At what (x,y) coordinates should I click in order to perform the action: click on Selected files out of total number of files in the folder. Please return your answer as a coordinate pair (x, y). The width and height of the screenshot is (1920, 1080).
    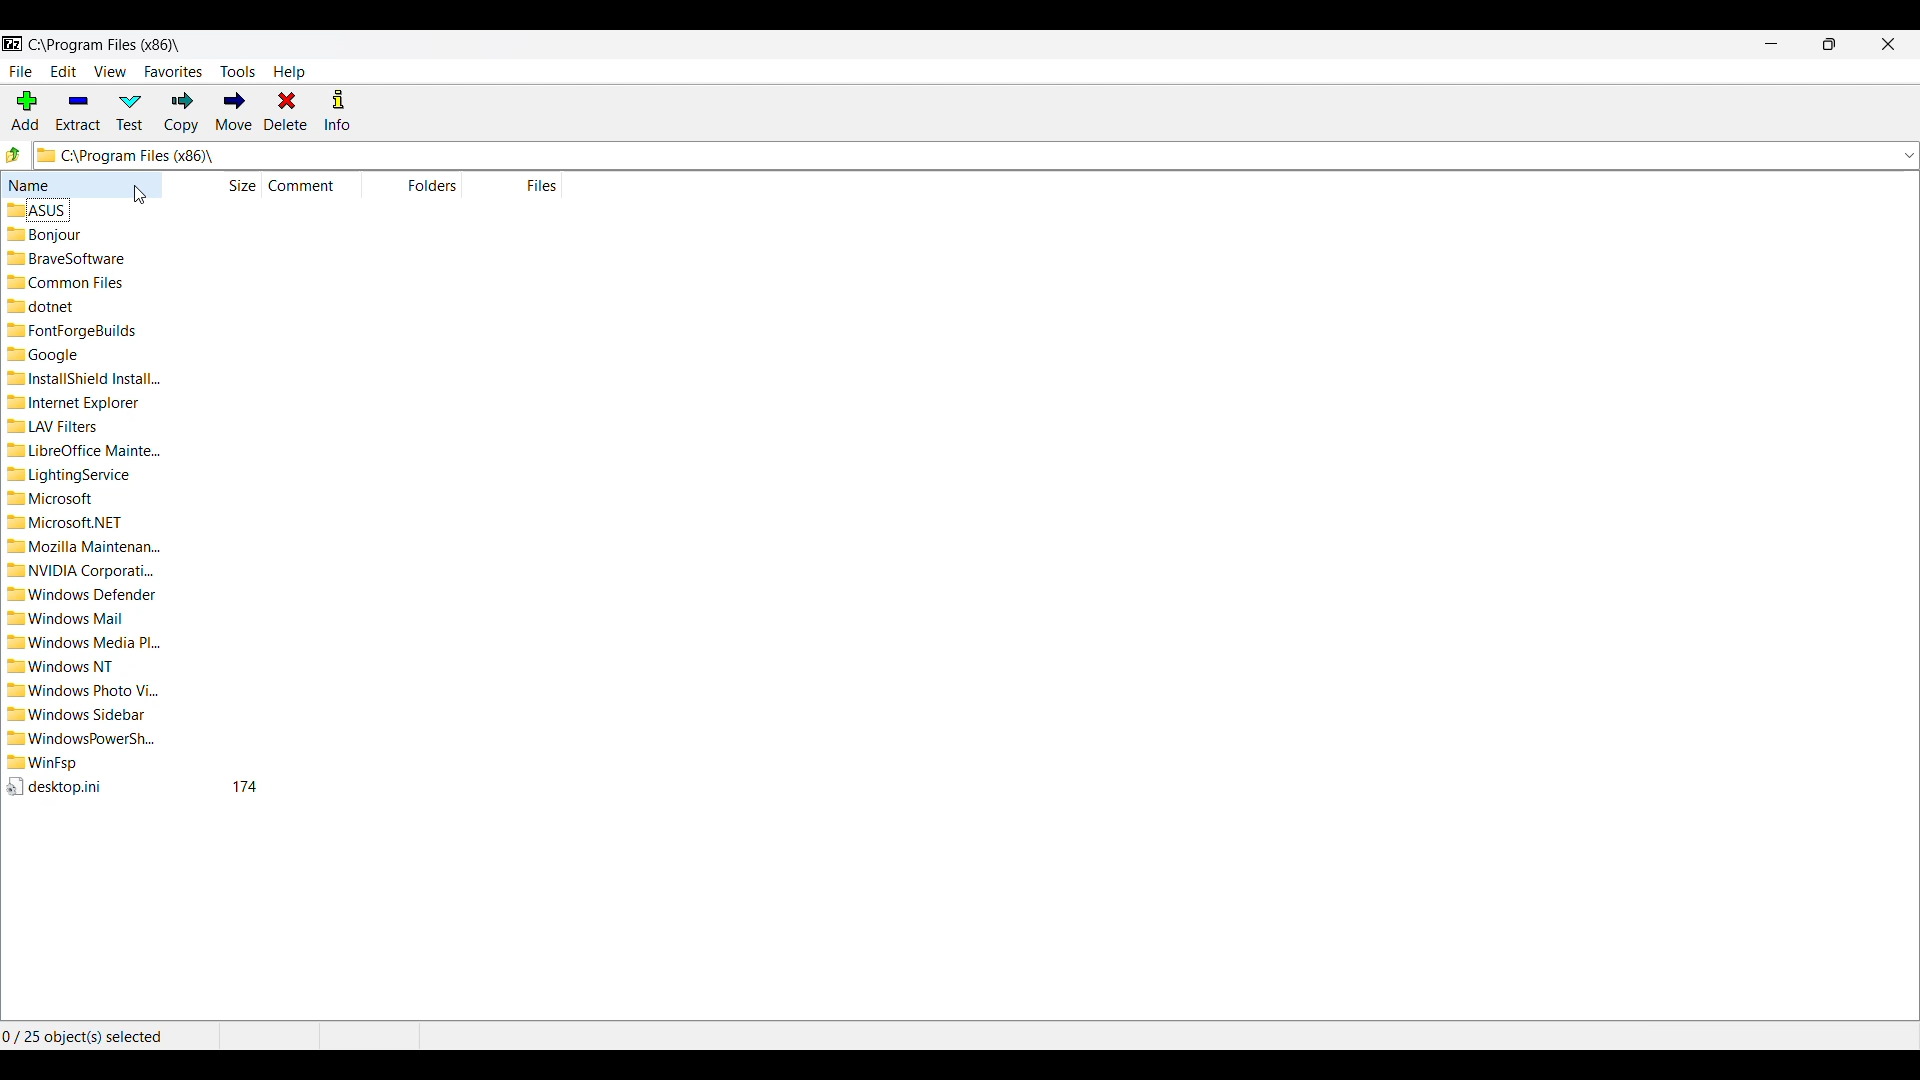
    Looking at the image, I should click on (109, 1036).